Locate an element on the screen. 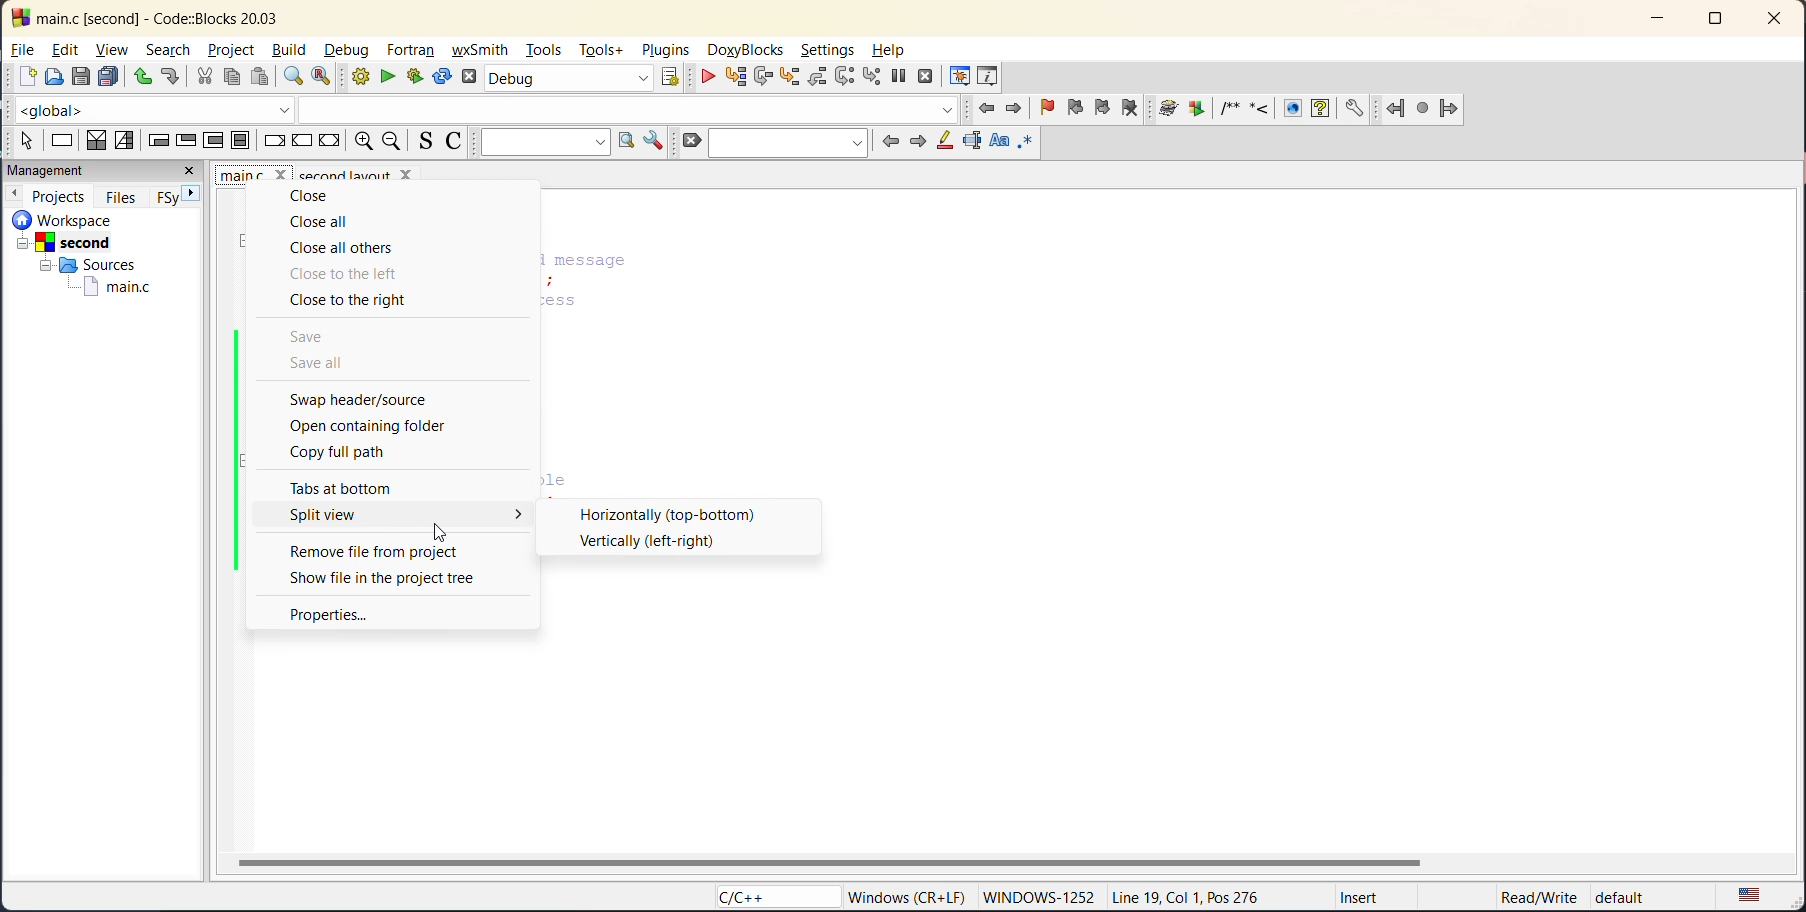  toggle source is located at coordinates (420, 141).